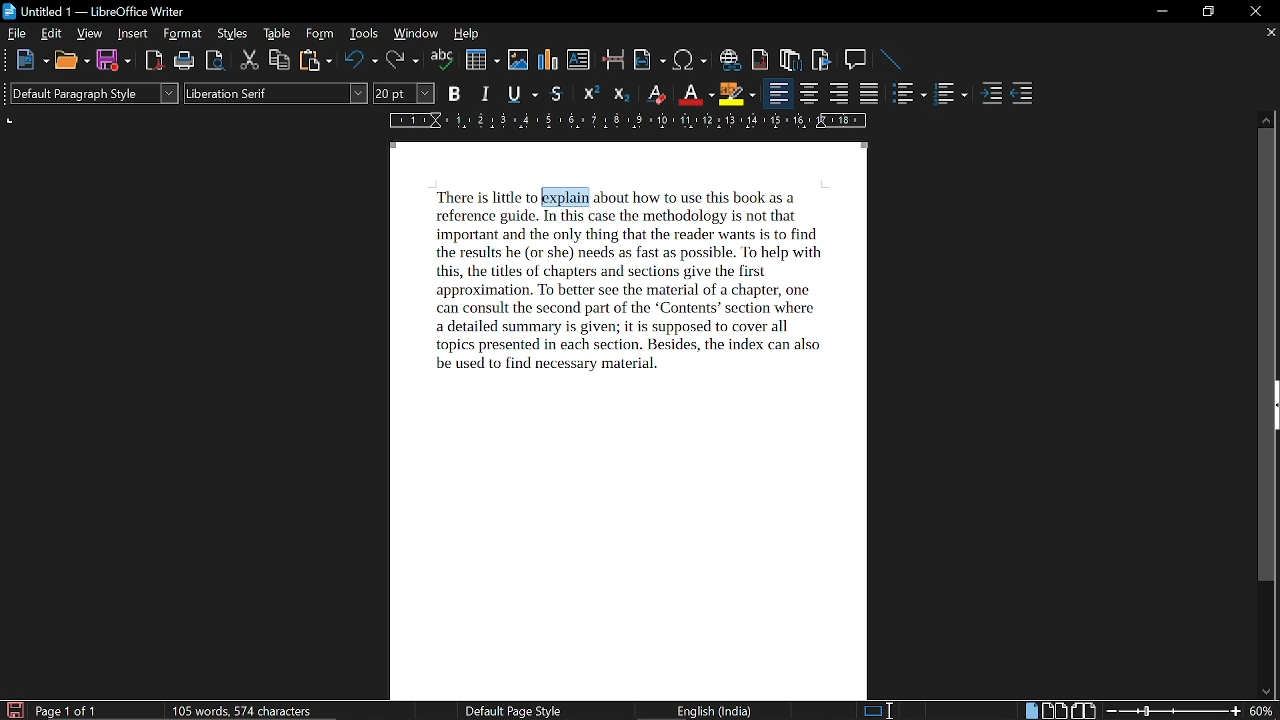 Image resolution: width=1280 pixels, height=720 pixels. Describe the element at coordinates (761, 59) in the screenshot. I see `insert endnote` at that location.